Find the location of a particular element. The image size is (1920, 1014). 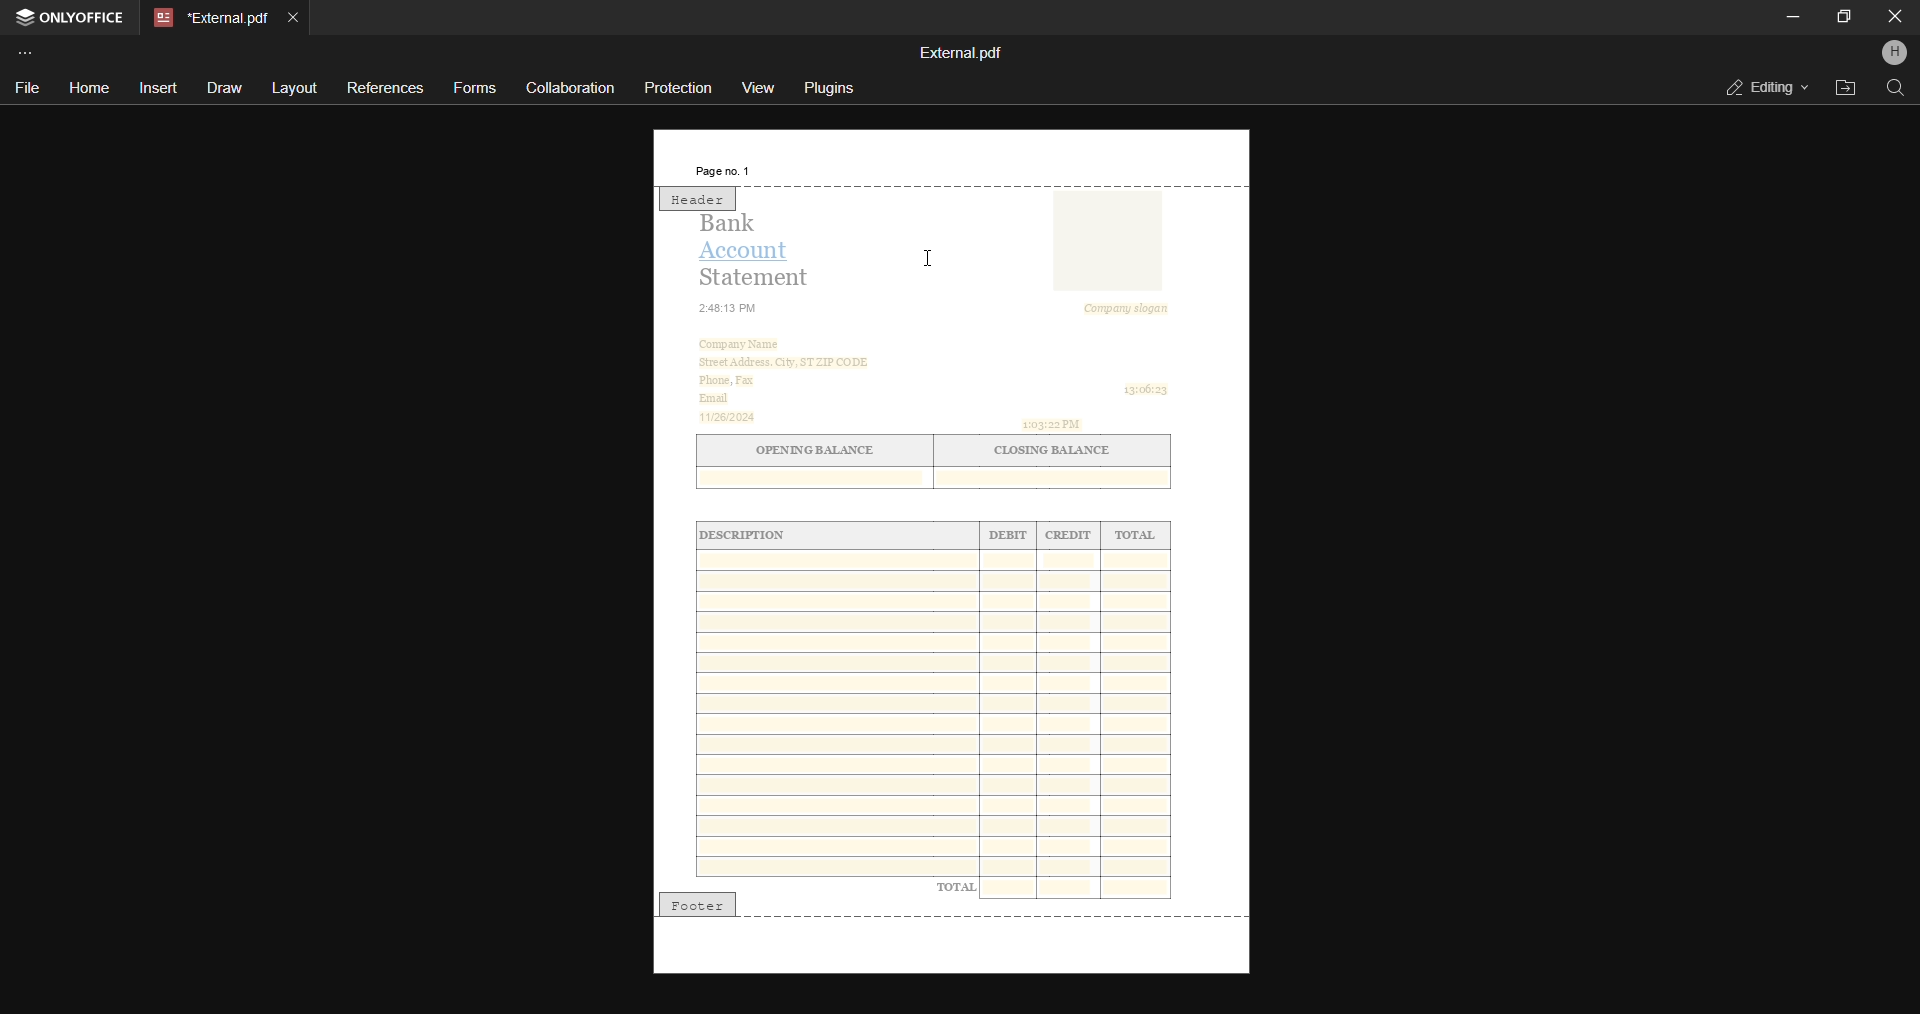

references is located at coordinates (383, 88).